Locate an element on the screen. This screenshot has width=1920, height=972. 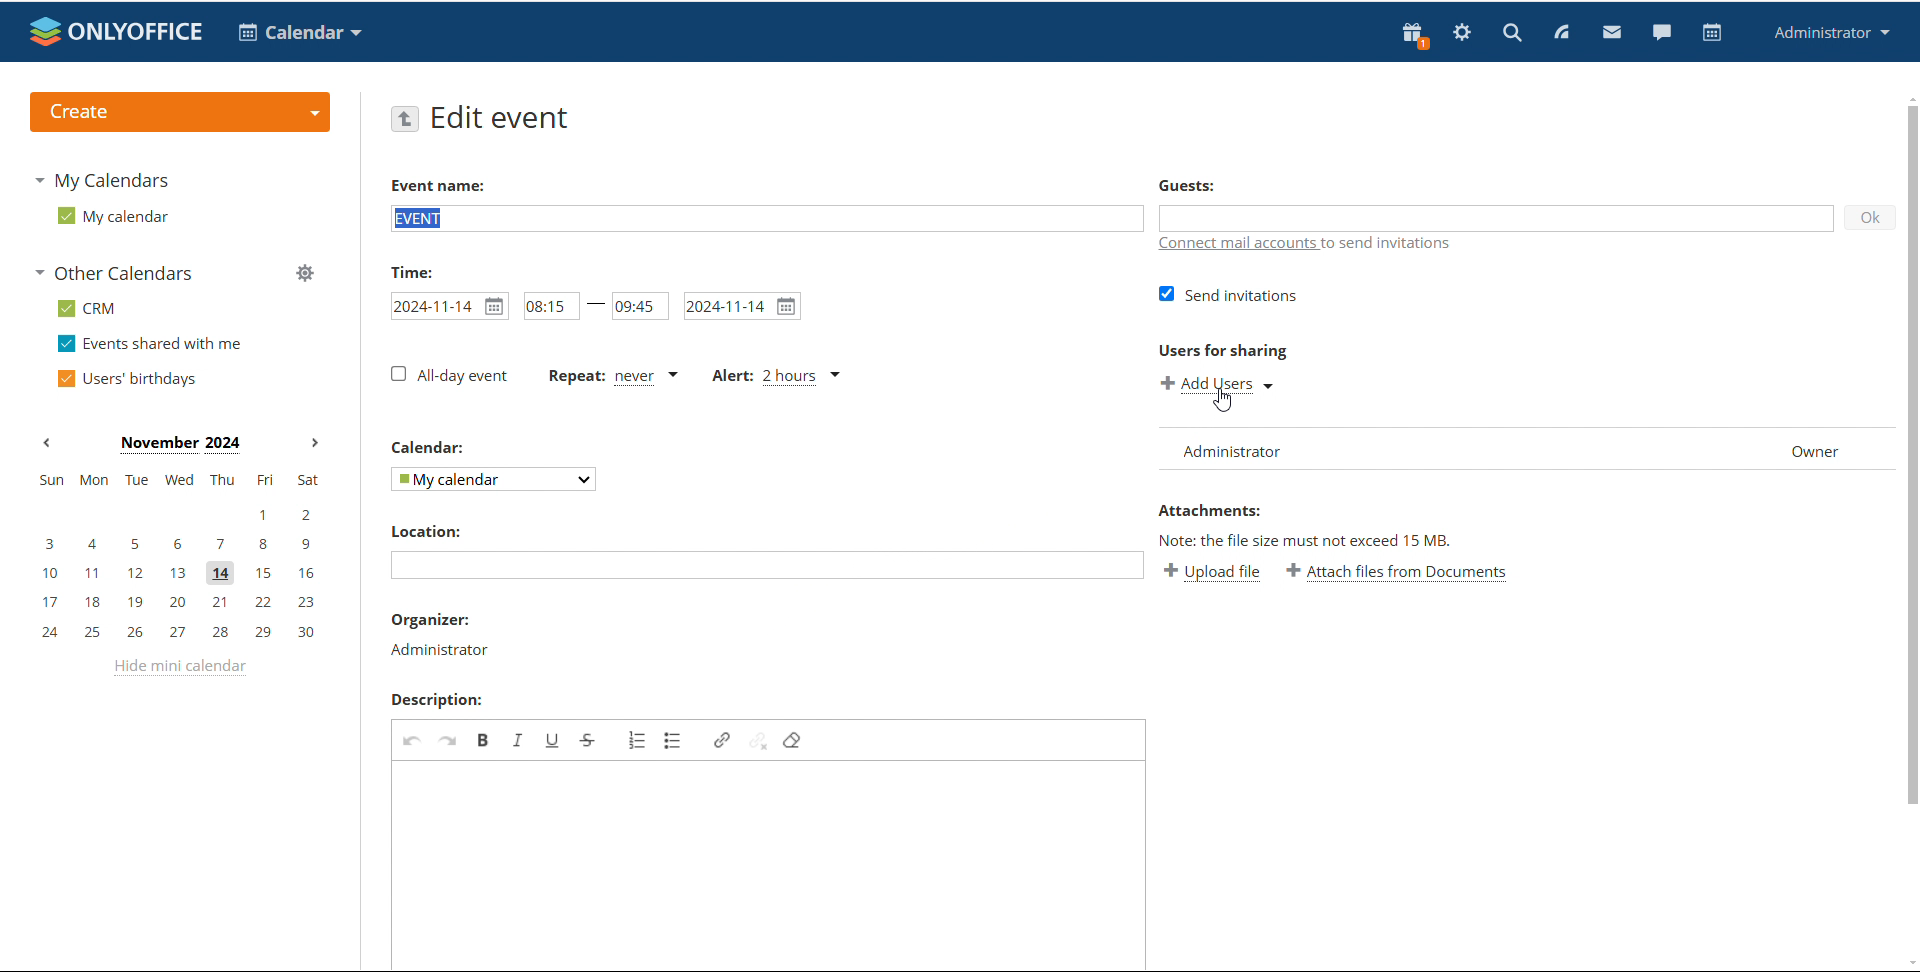
10, 11, 12, 13, 14, 15, 16 is located at coordinates (178, 574).